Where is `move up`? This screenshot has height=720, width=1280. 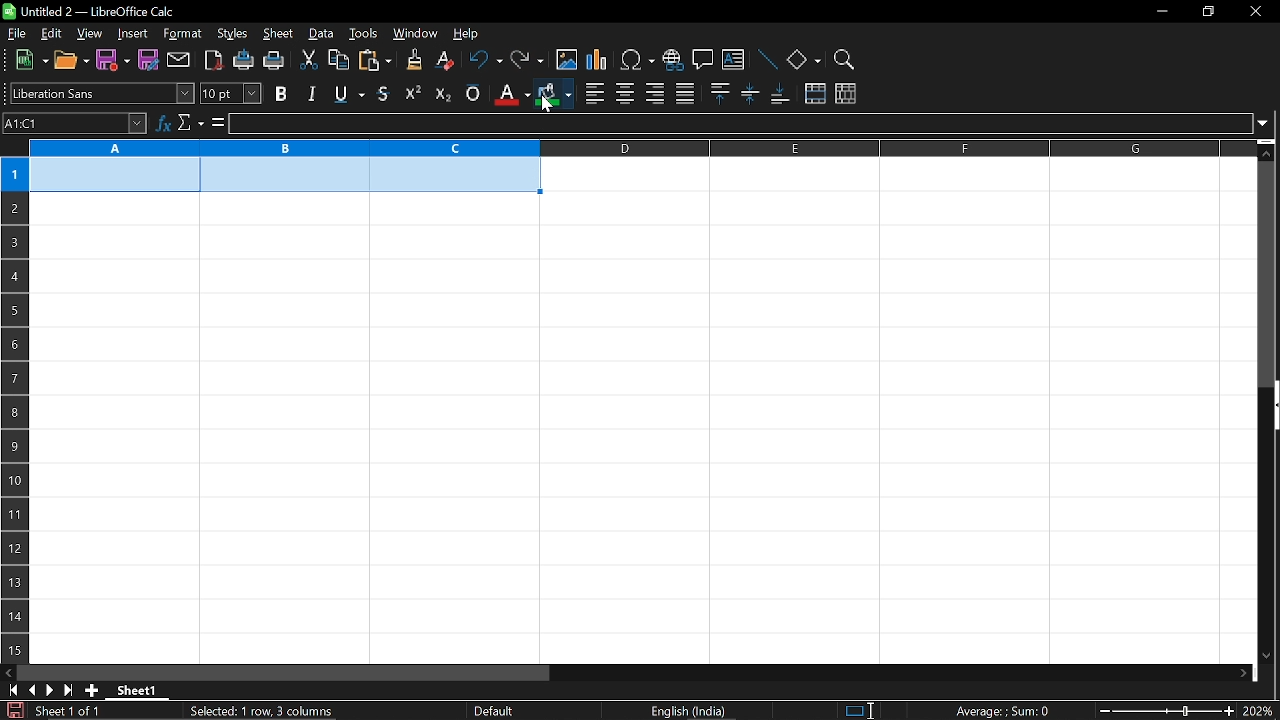 move up is located at coordinates (1269, 151).